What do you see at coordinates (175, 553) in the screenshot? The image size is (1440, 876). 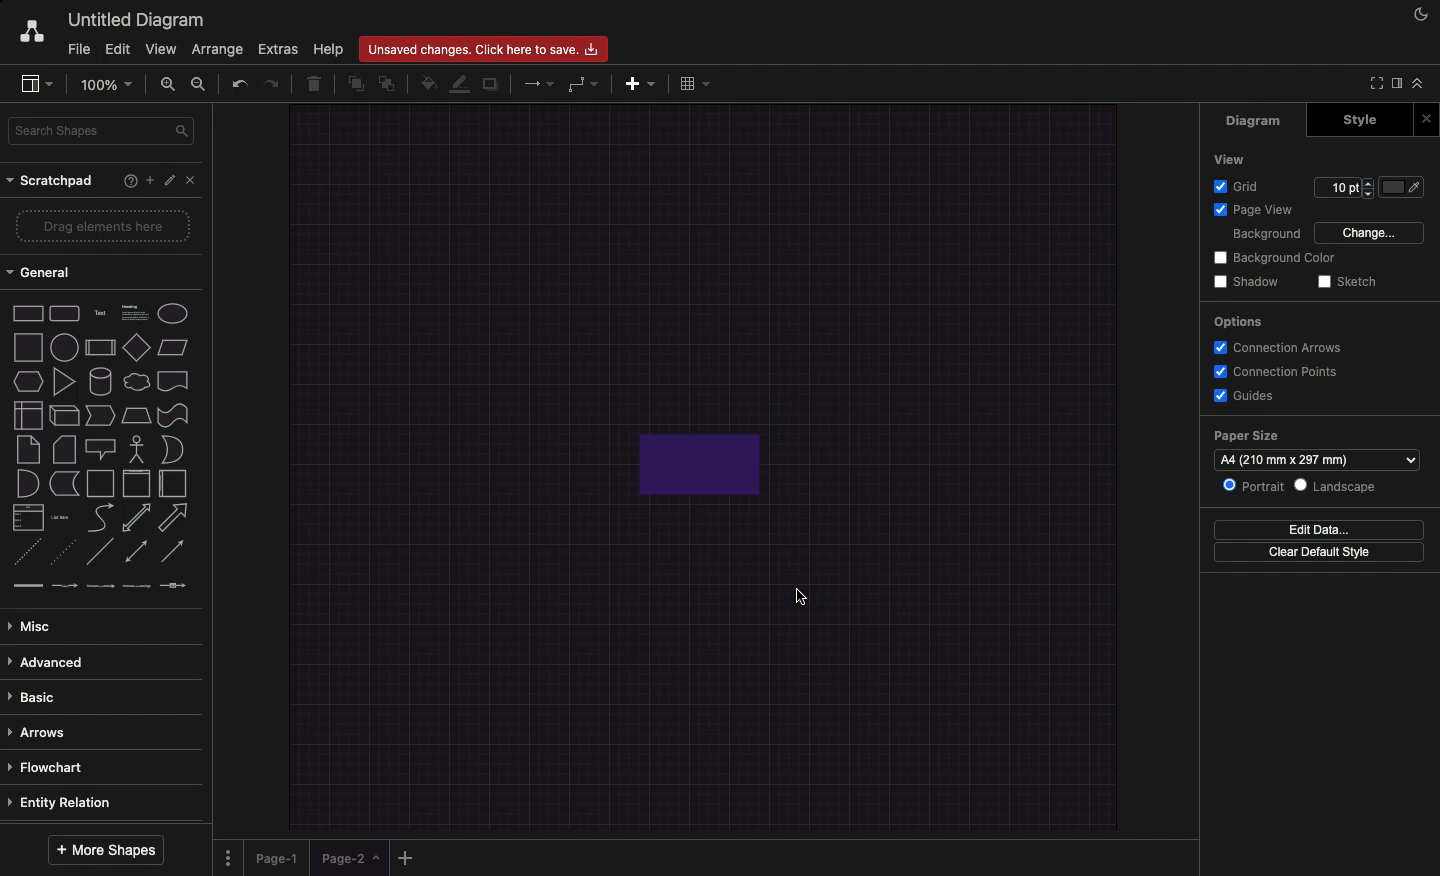 I see `directional connector` at bounding box center [175, 553].